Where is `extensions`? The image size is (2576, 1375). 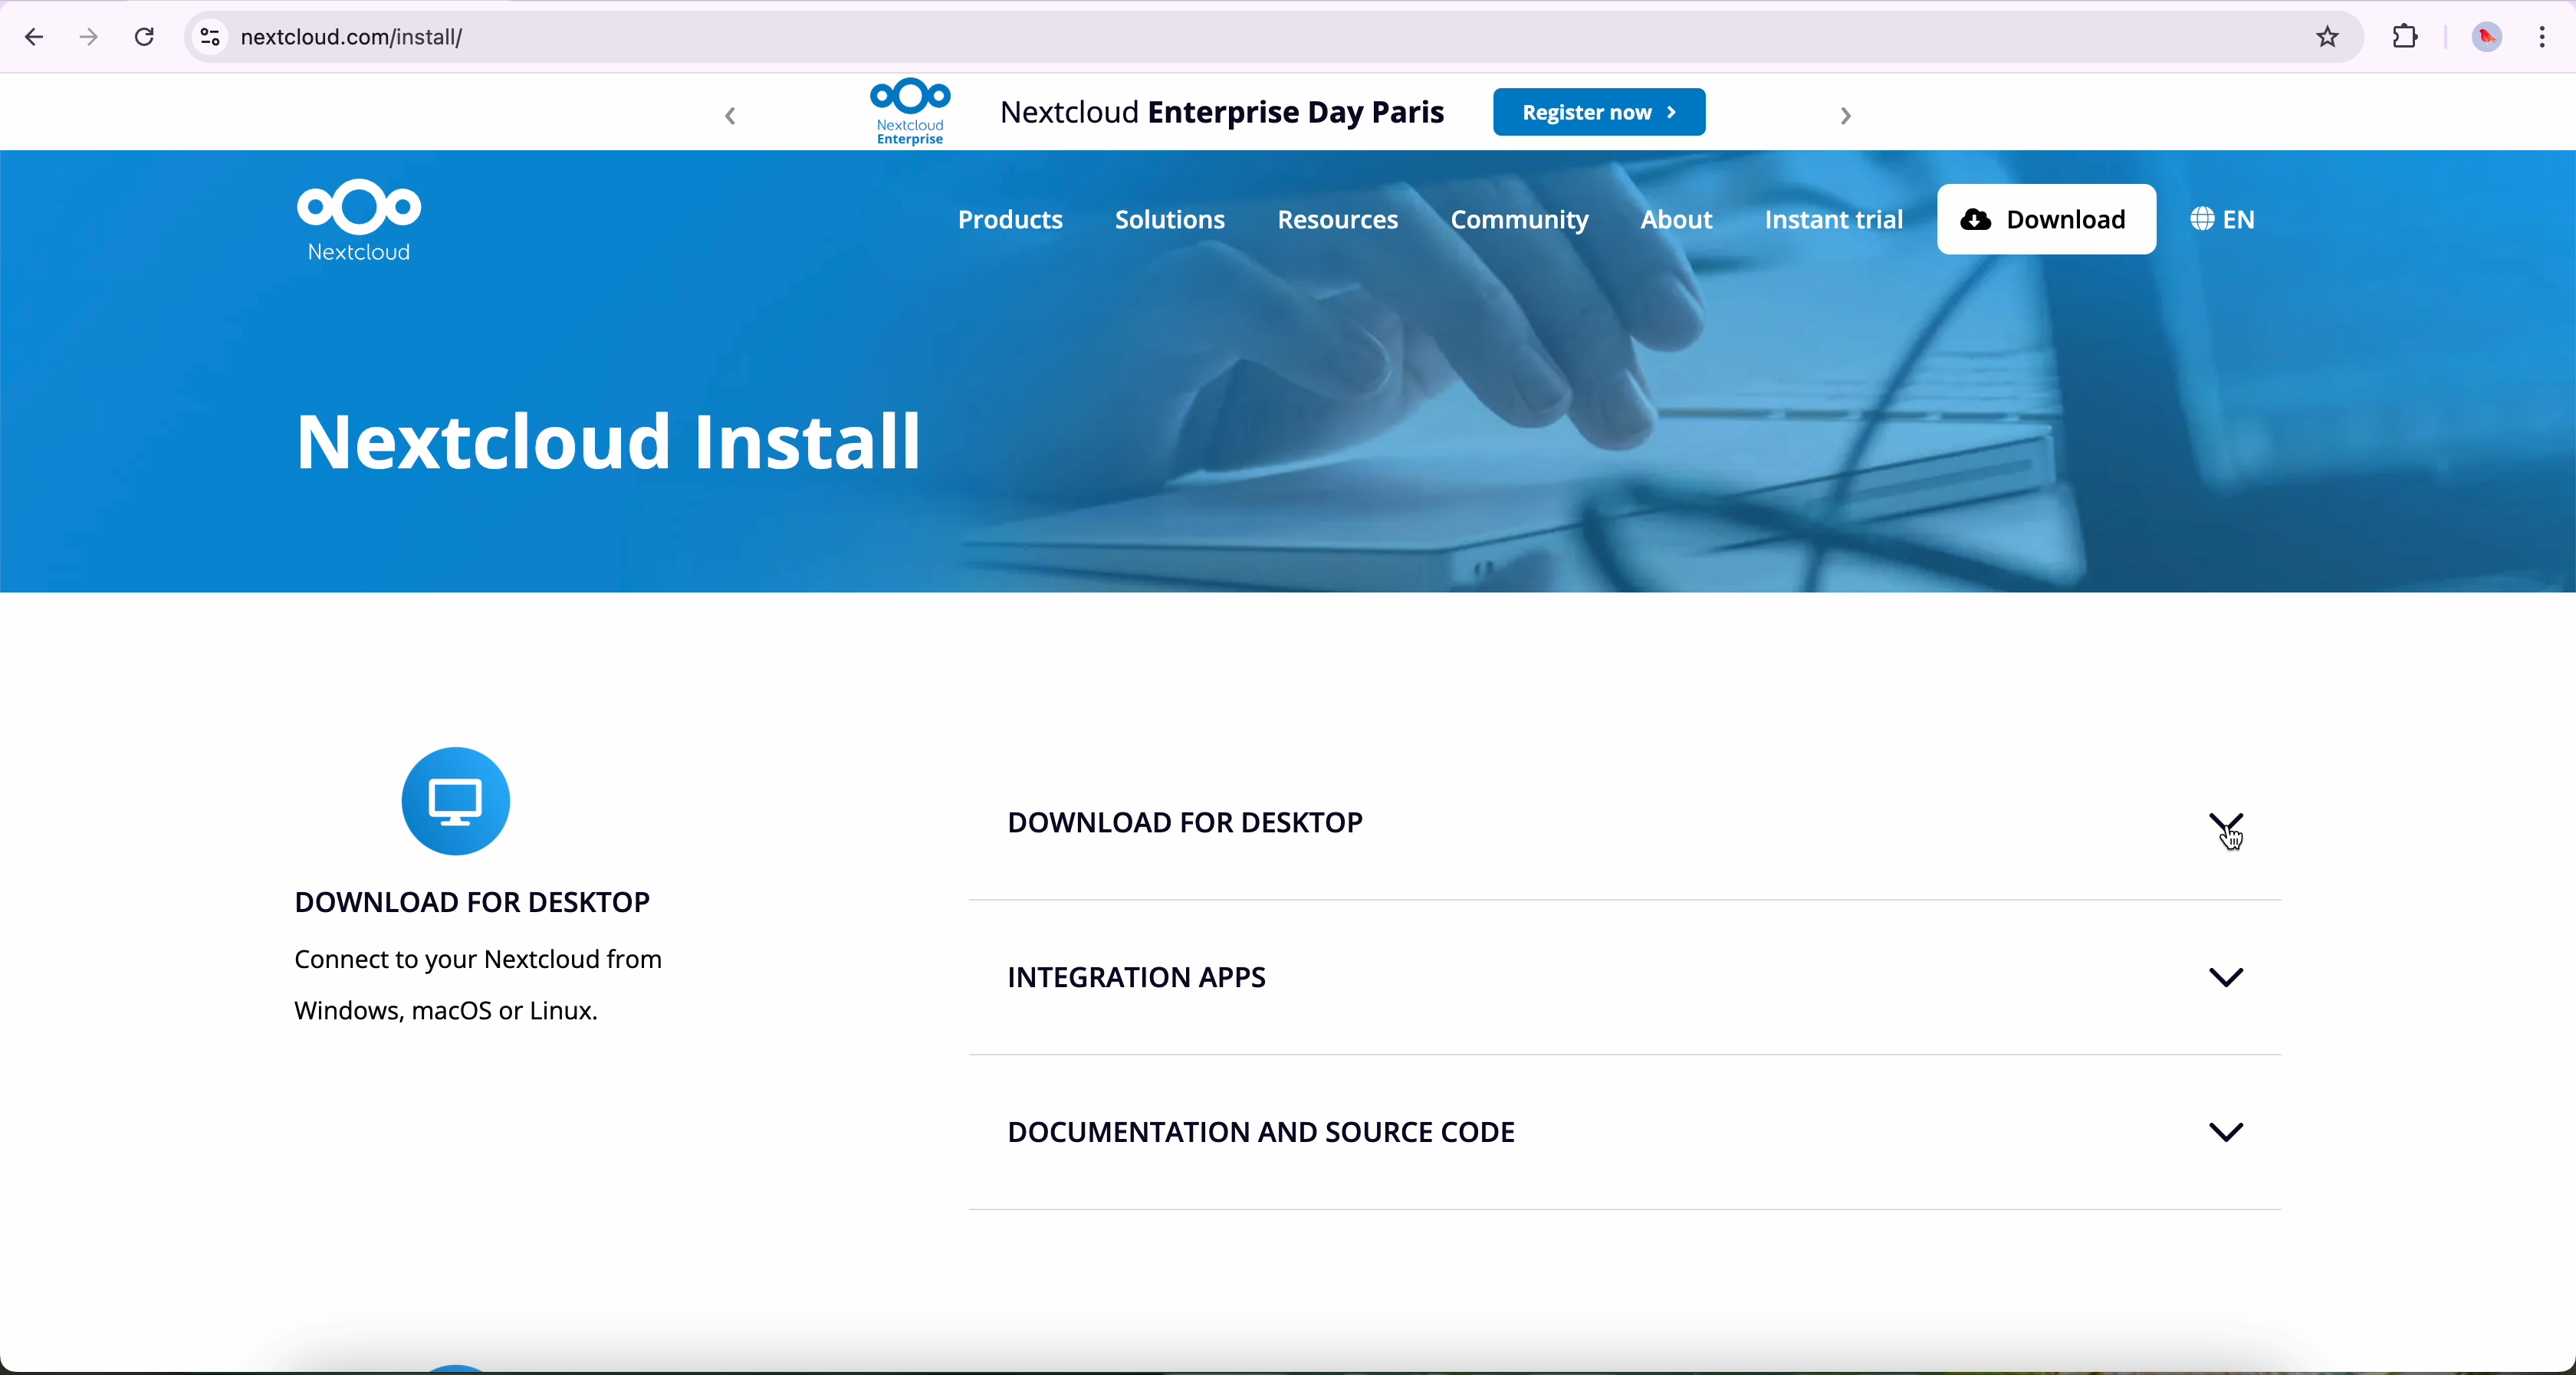
extensions is located at coordinates (2407, 37).